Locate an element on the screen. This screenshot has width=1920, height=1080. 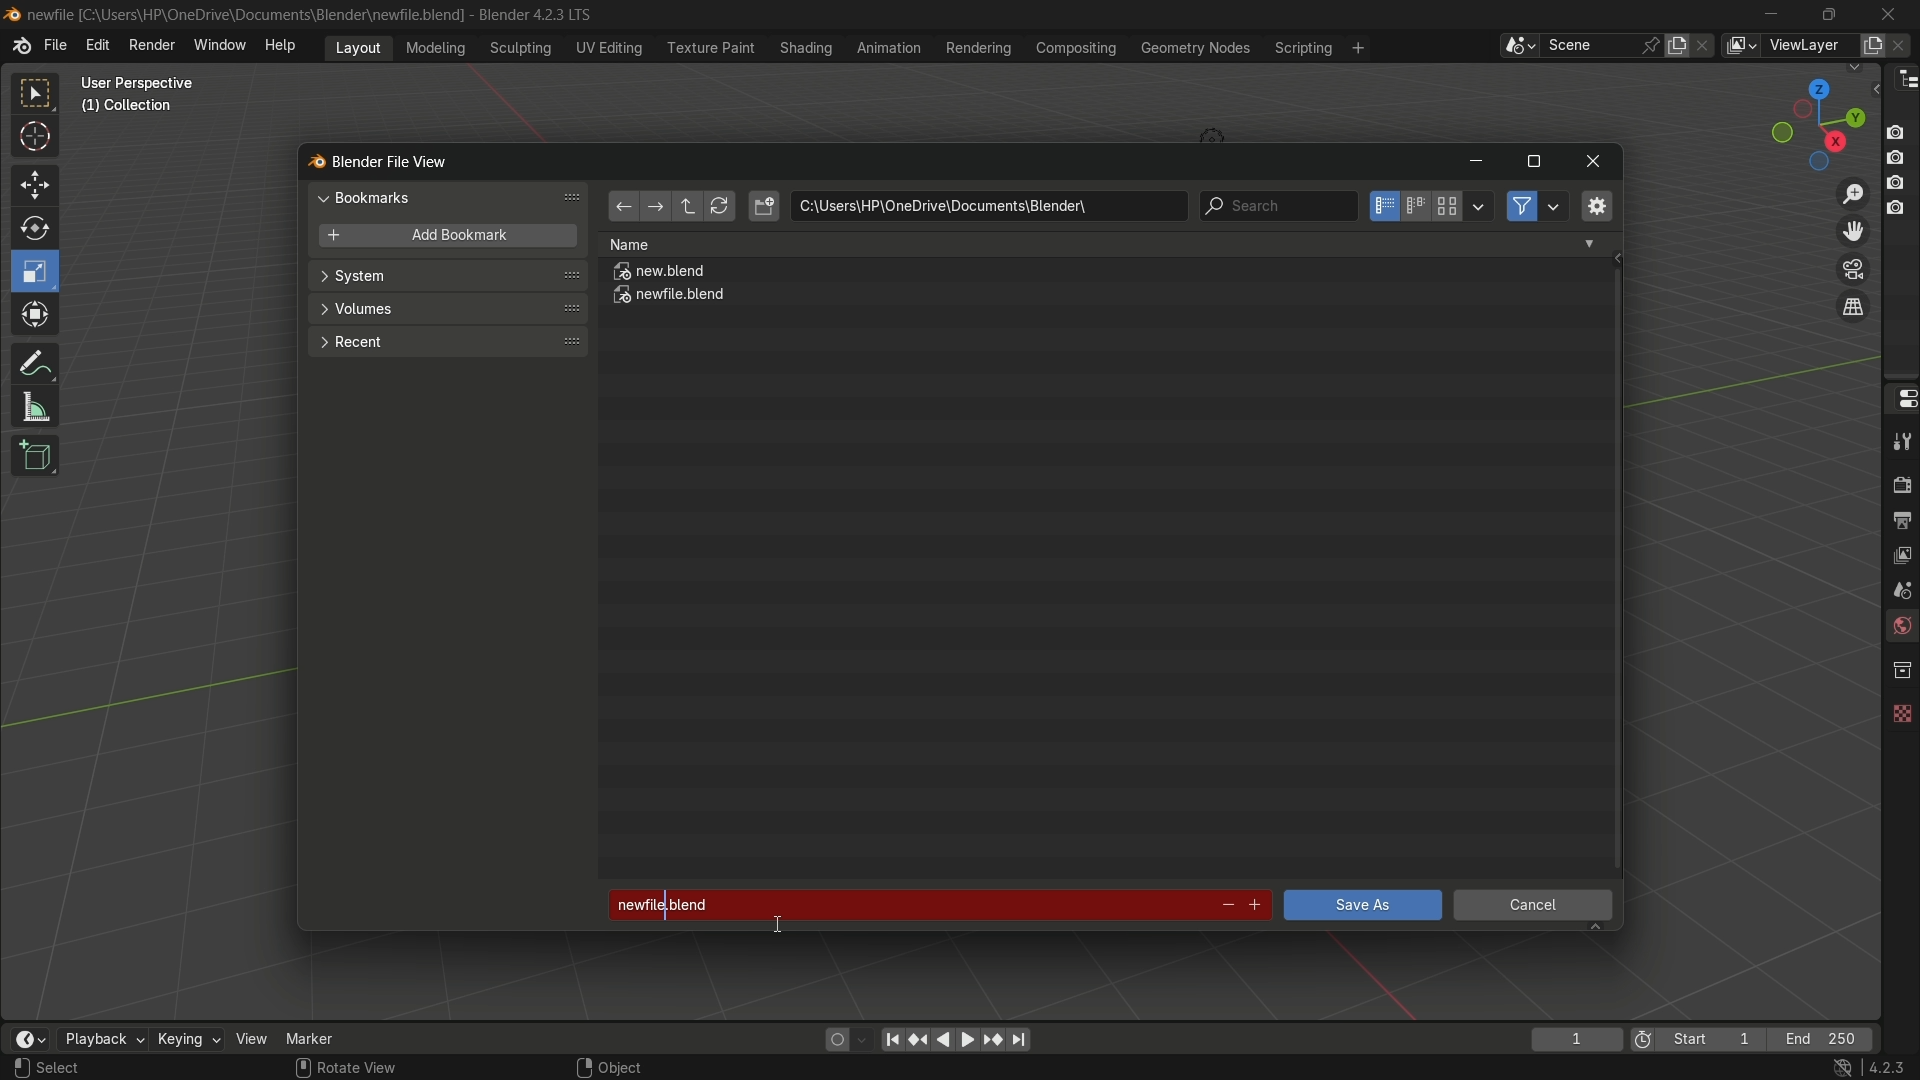
texture is located at coordinates (1900, 709).